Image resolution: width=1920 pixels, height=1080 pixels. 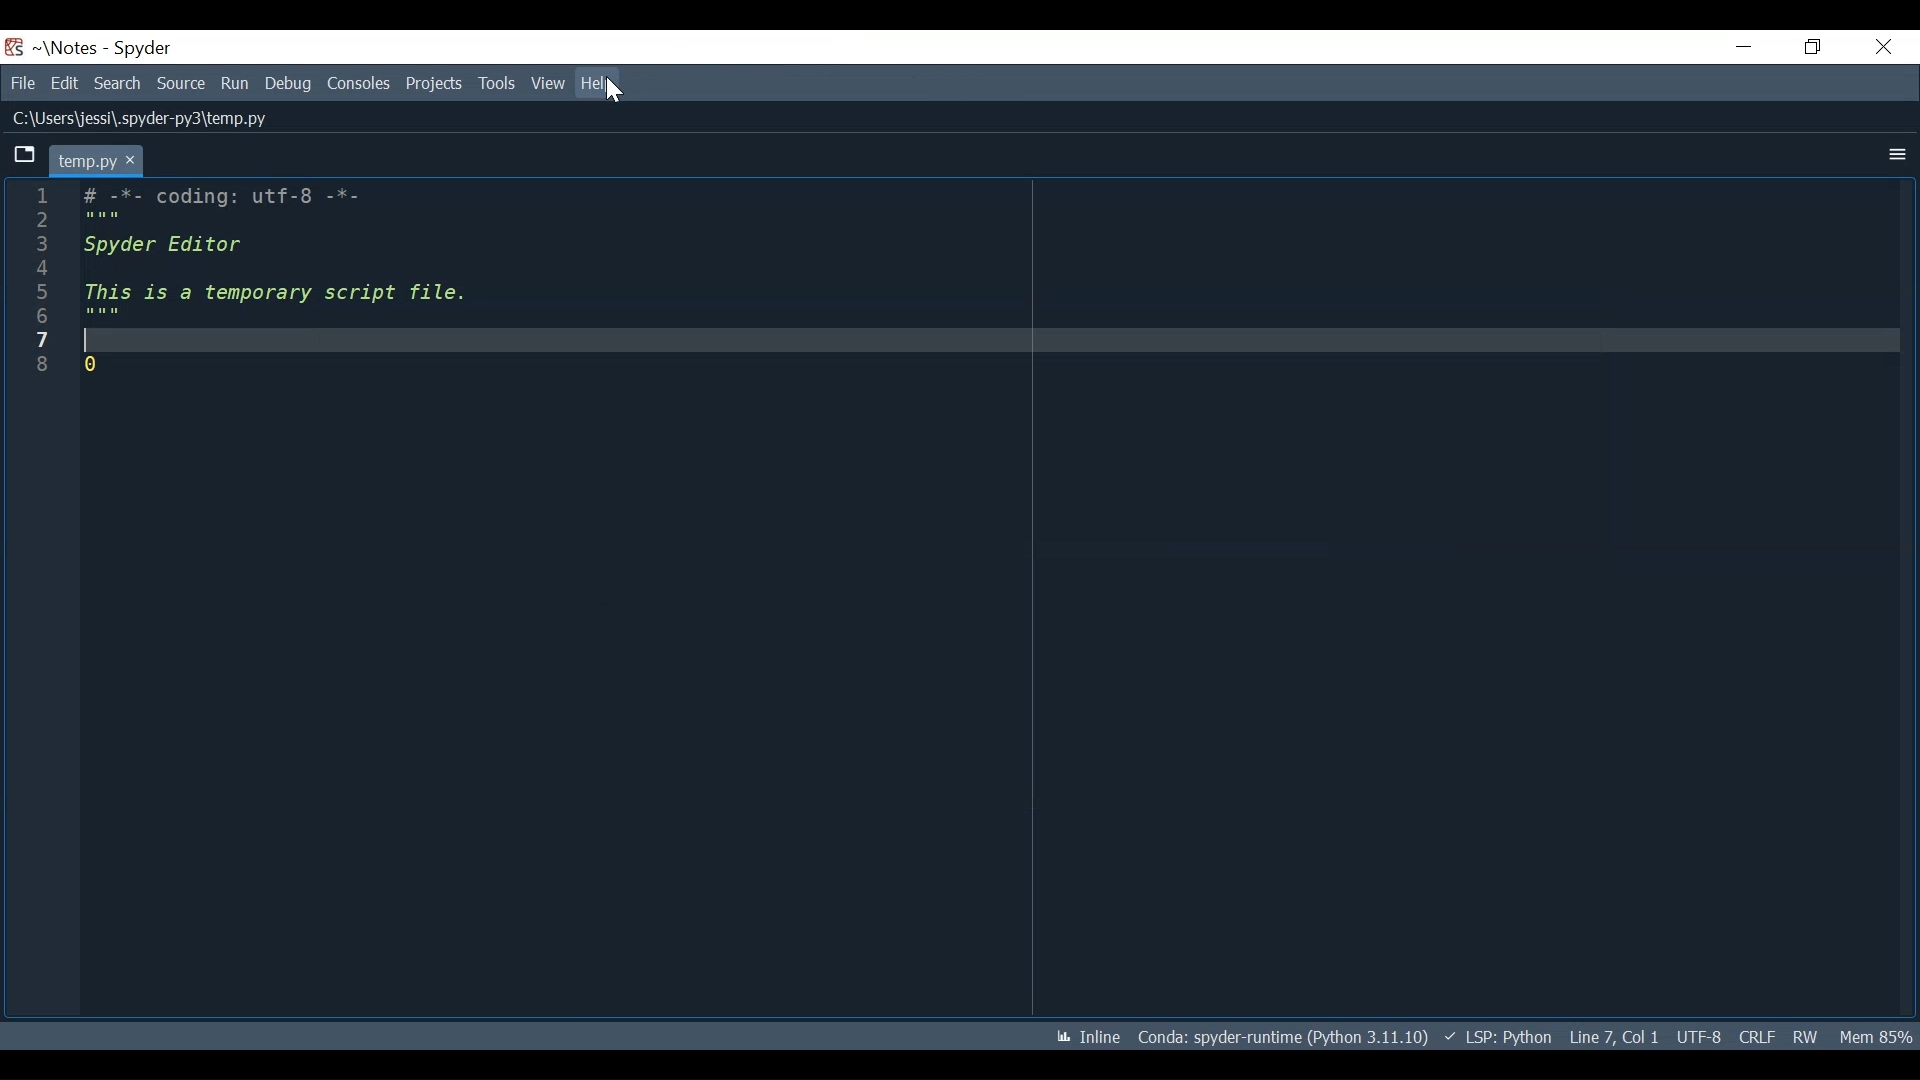 What do you see at coordinates (1745, 47) in the screenshot?
I see `Minimize` at bounding box center [1745, 47].